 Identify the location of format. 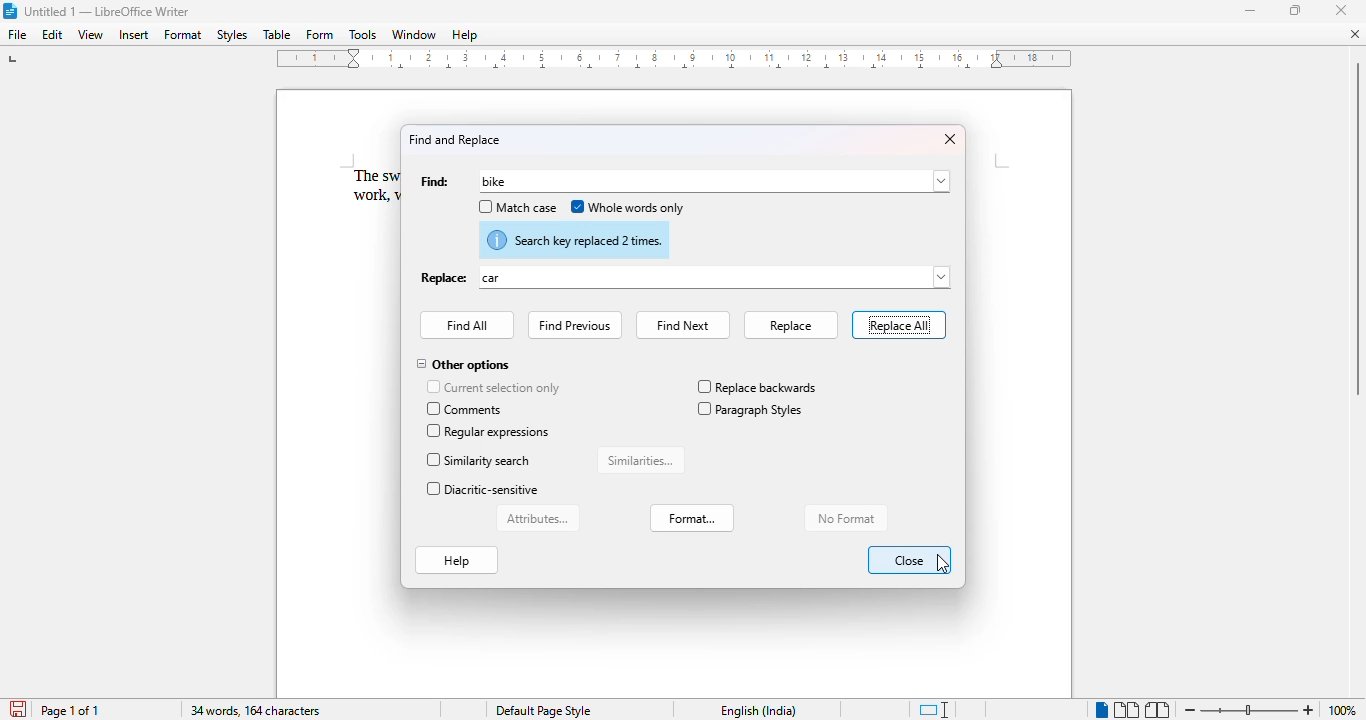
(184, 34).